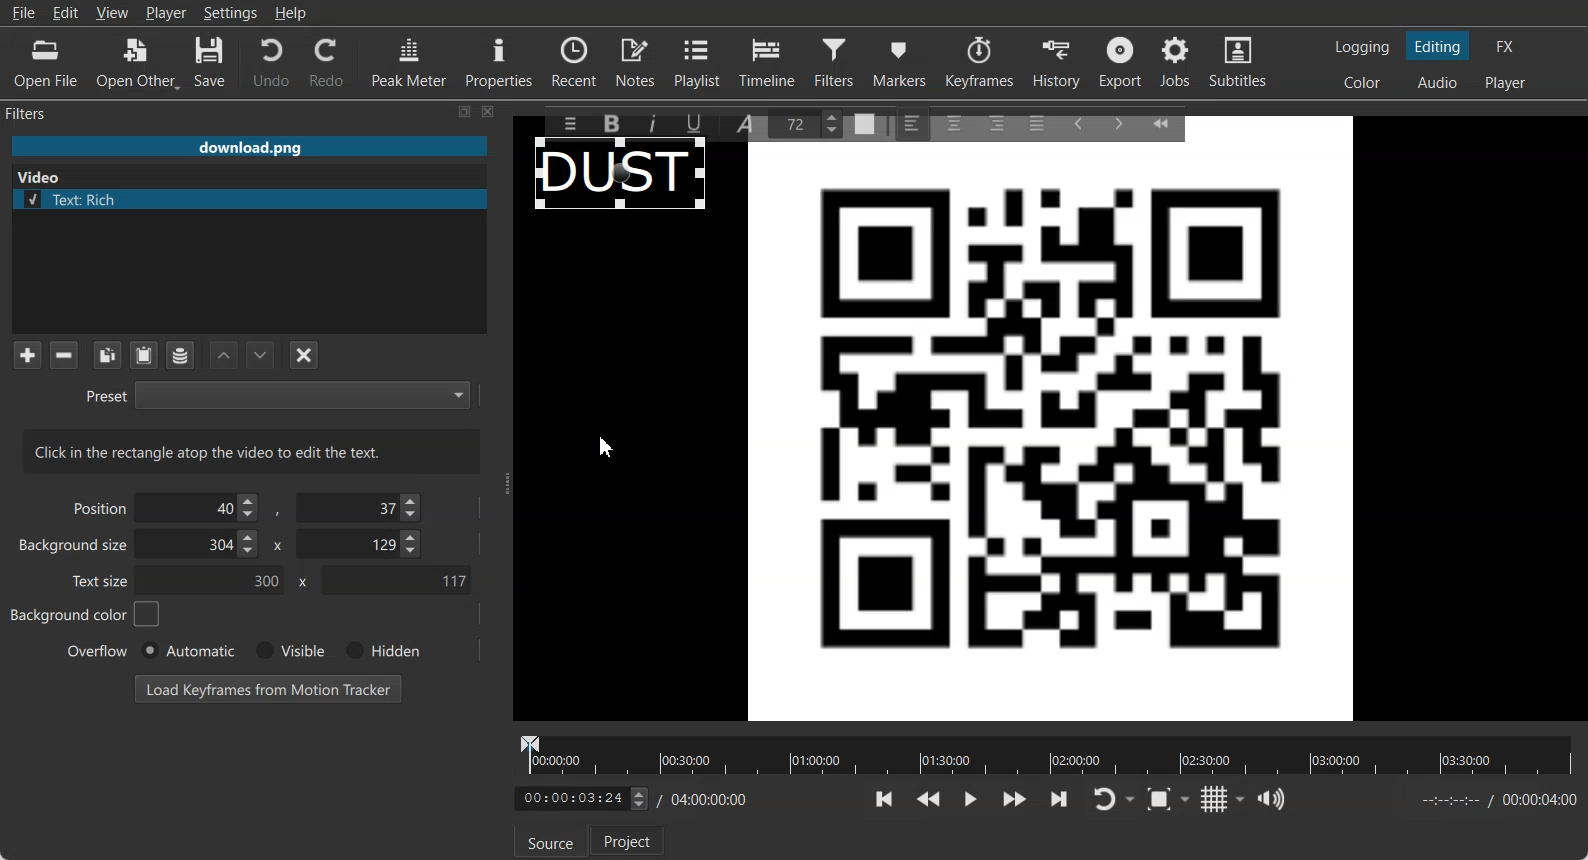 This screenshot has width=1588, height=860. What do you see at coordinates (1507, 83) in the screenshot?
I see `Switching to the Player only layout` at bounding box center [1507, 83].